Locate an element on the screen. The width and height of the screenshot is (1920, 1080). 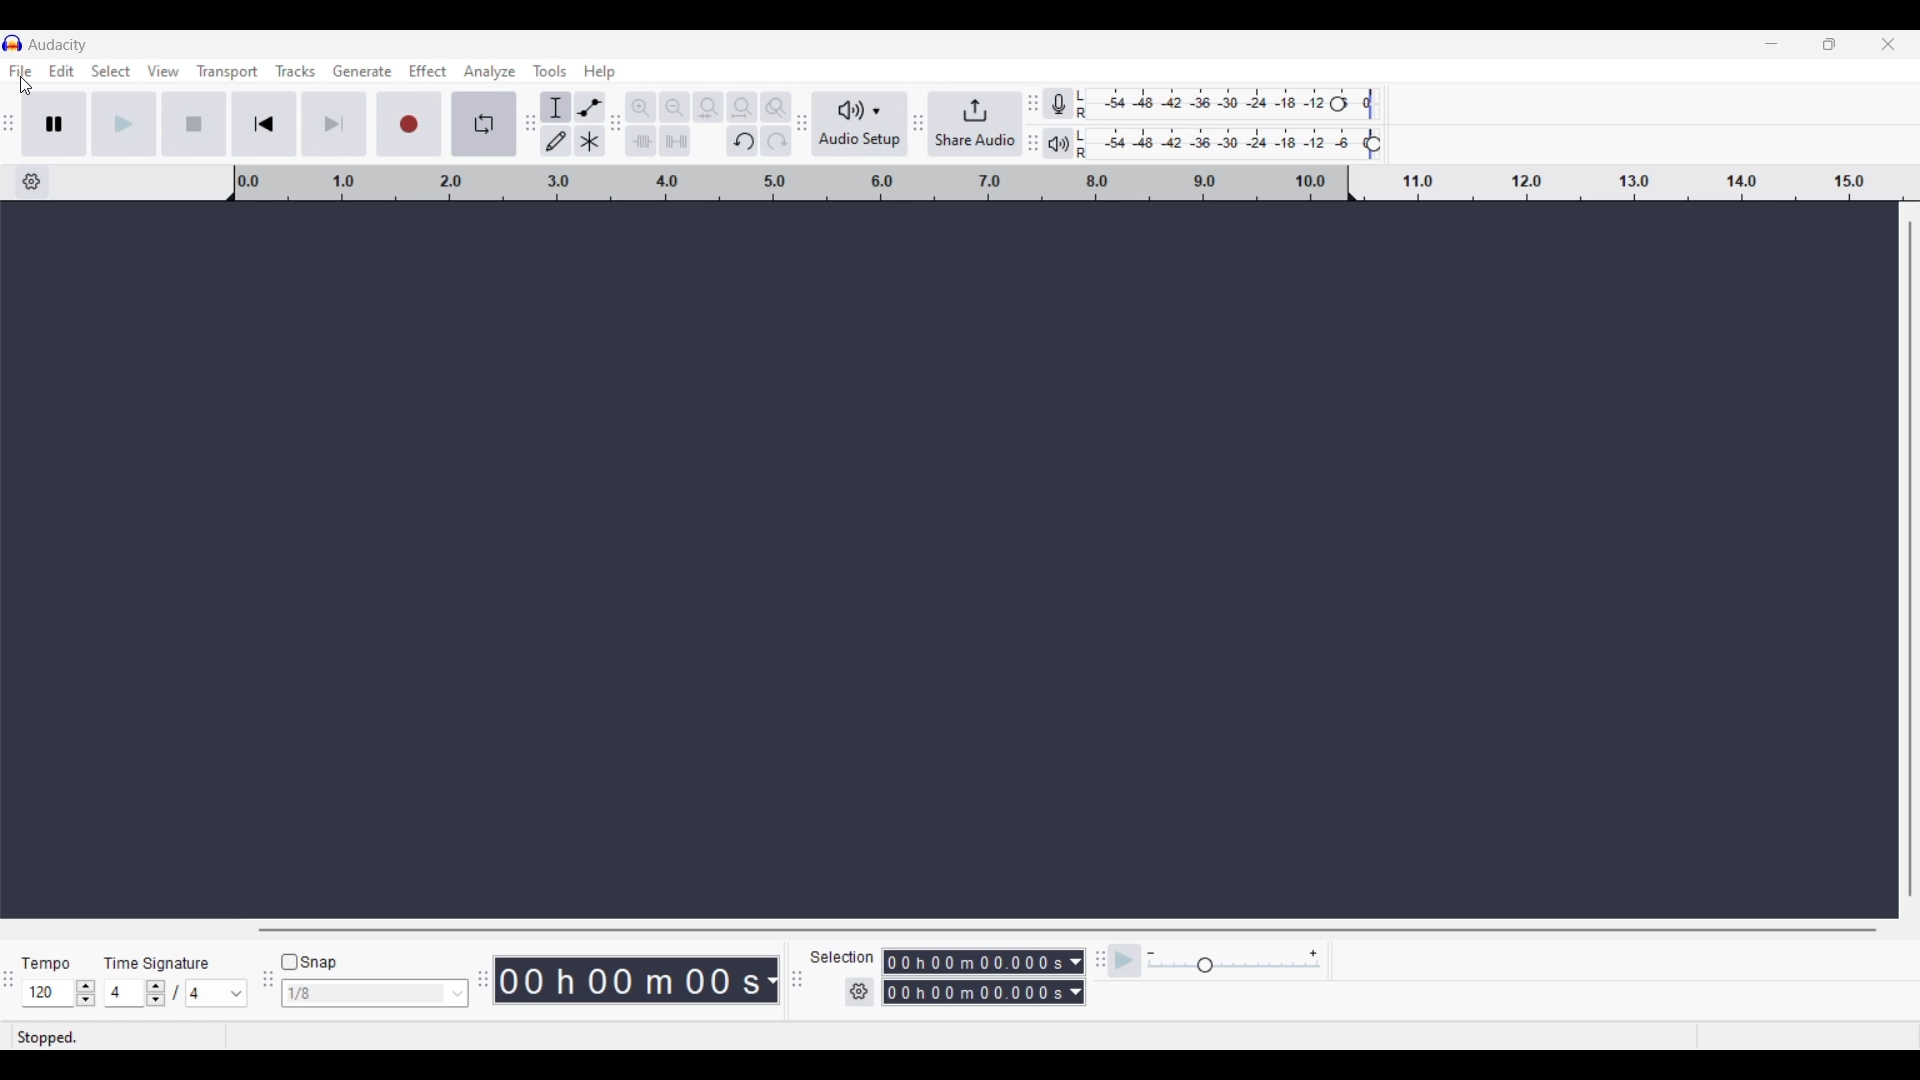
edit tool bar is located at coordinates (618, 127).